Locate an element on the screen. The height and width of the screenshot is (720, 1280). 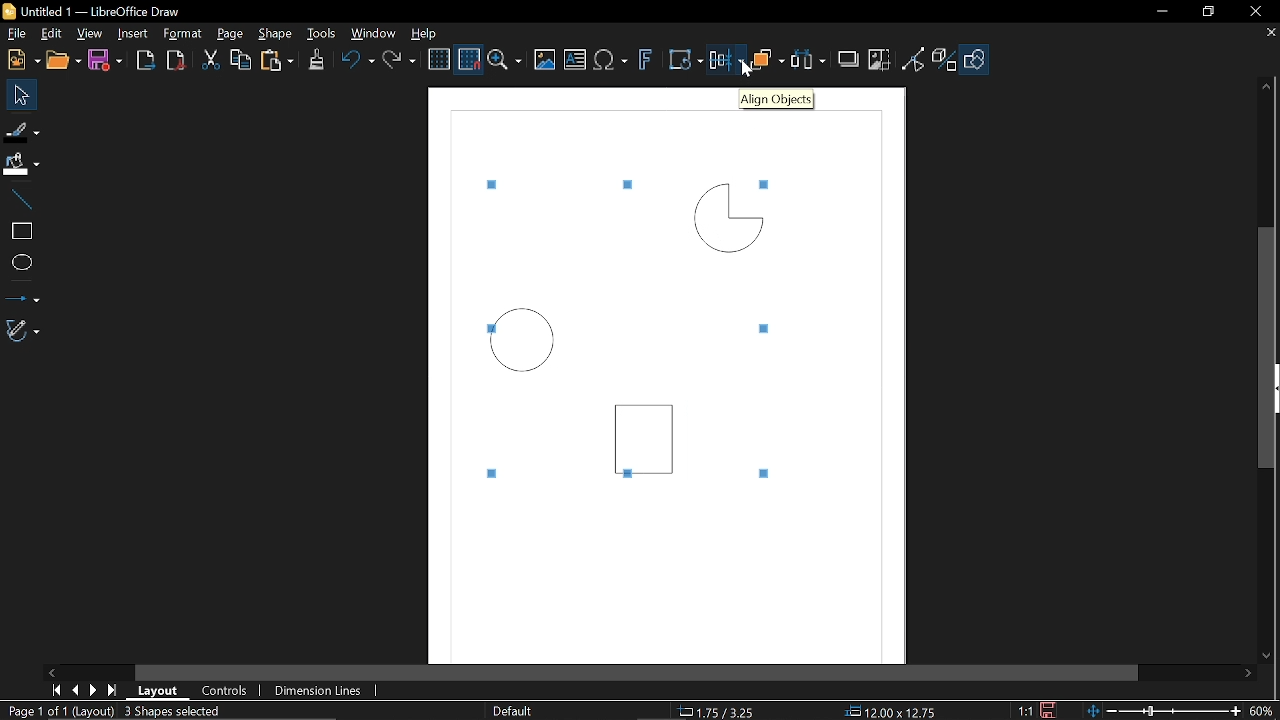
File is located at coordinates (17, 32).